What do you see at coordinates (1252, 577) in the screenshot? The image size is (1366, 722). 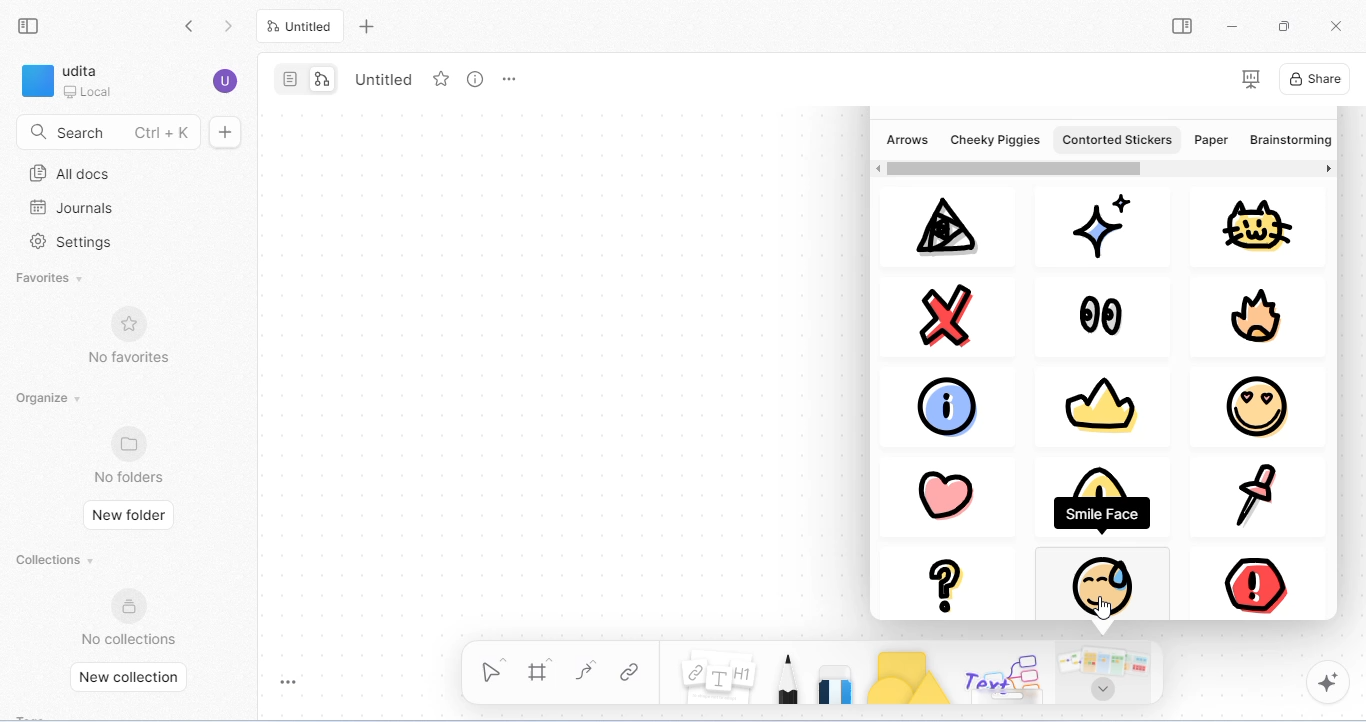 I see `stop` at bounding box center [1252, 577].